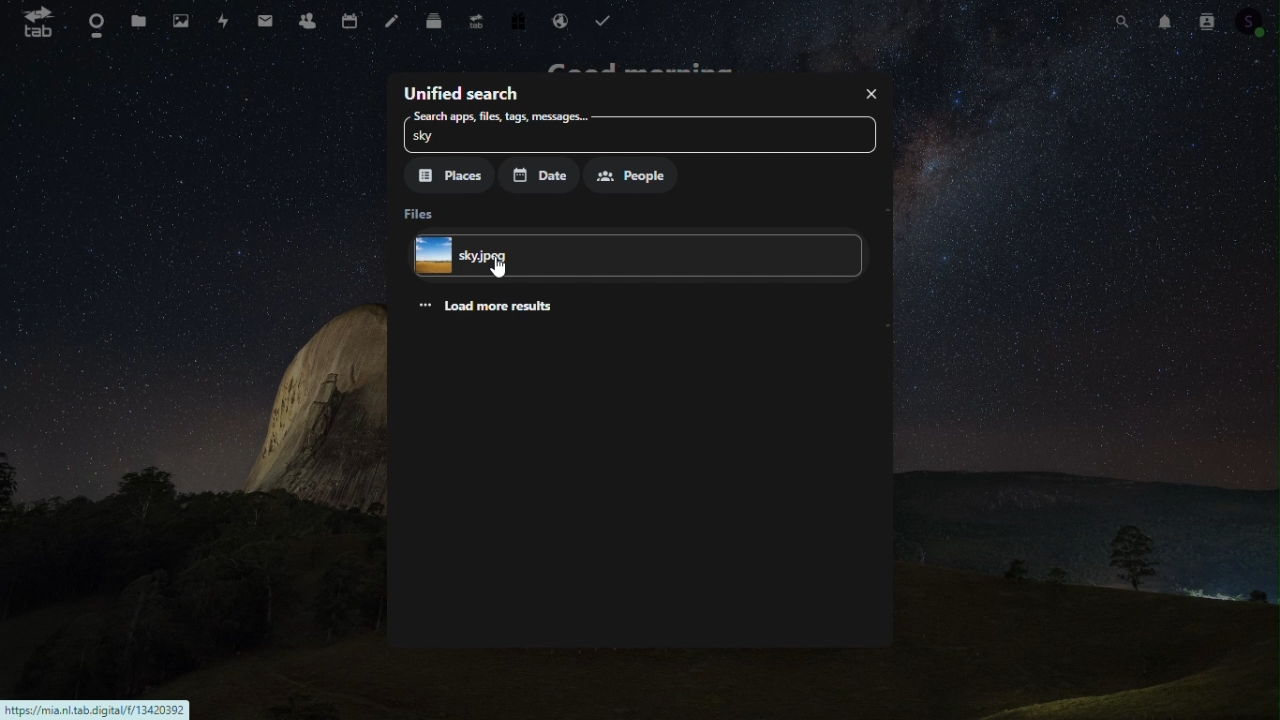  I want to click on Deck, so click(432, 16).